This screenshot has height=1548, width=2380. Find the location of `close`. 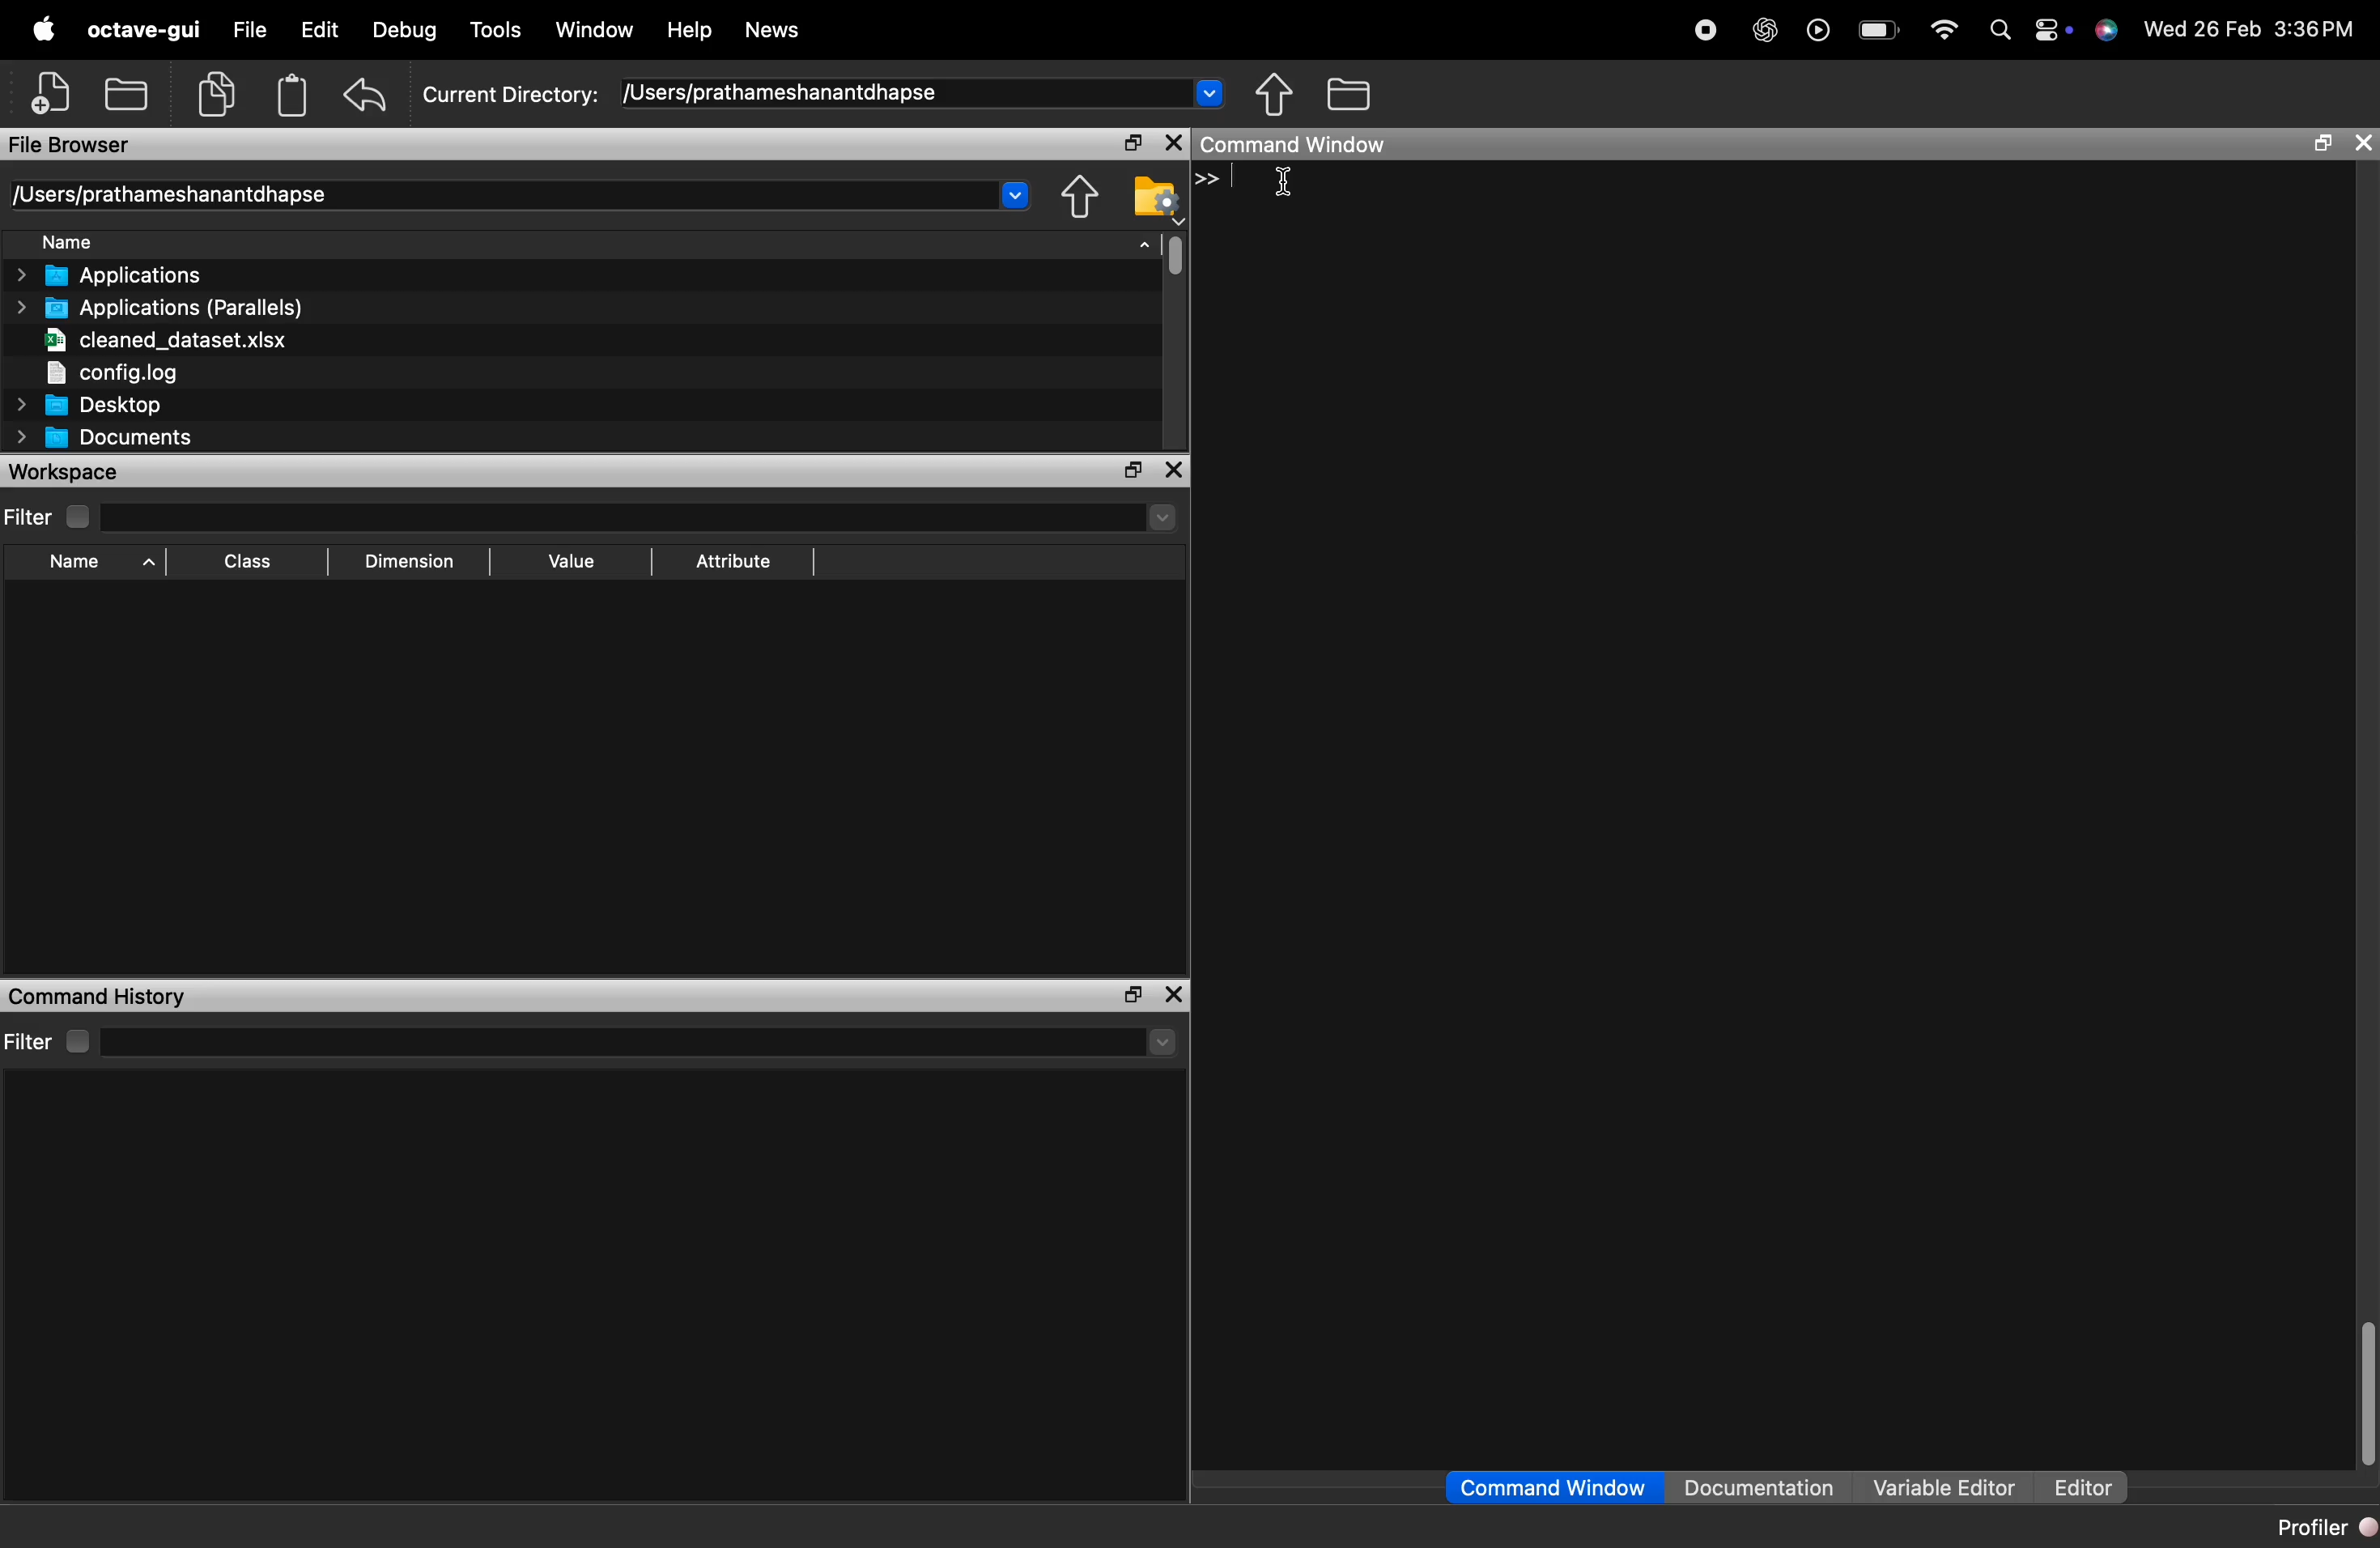

close is located at coordinates (1171, 144).